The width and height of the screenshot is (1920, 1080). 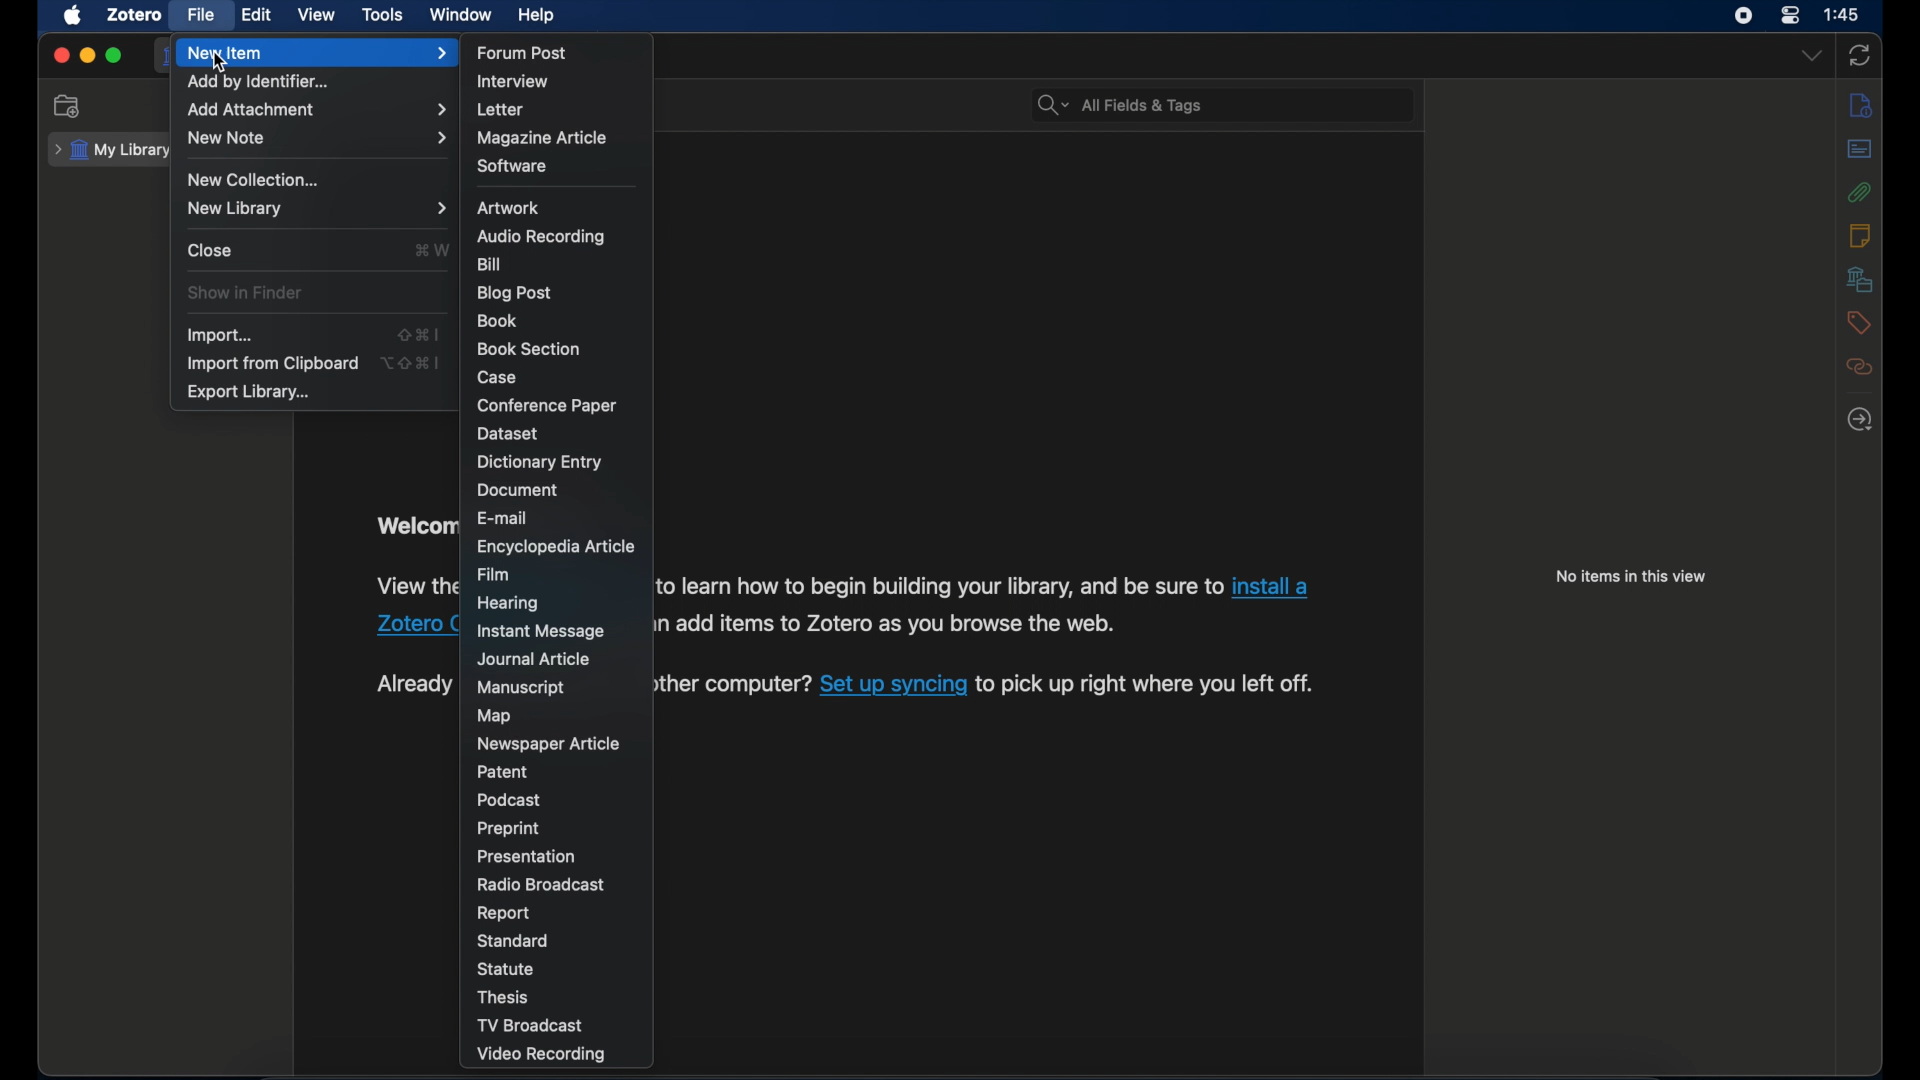 I want to click on show in finder, so click(x=247, y=293).